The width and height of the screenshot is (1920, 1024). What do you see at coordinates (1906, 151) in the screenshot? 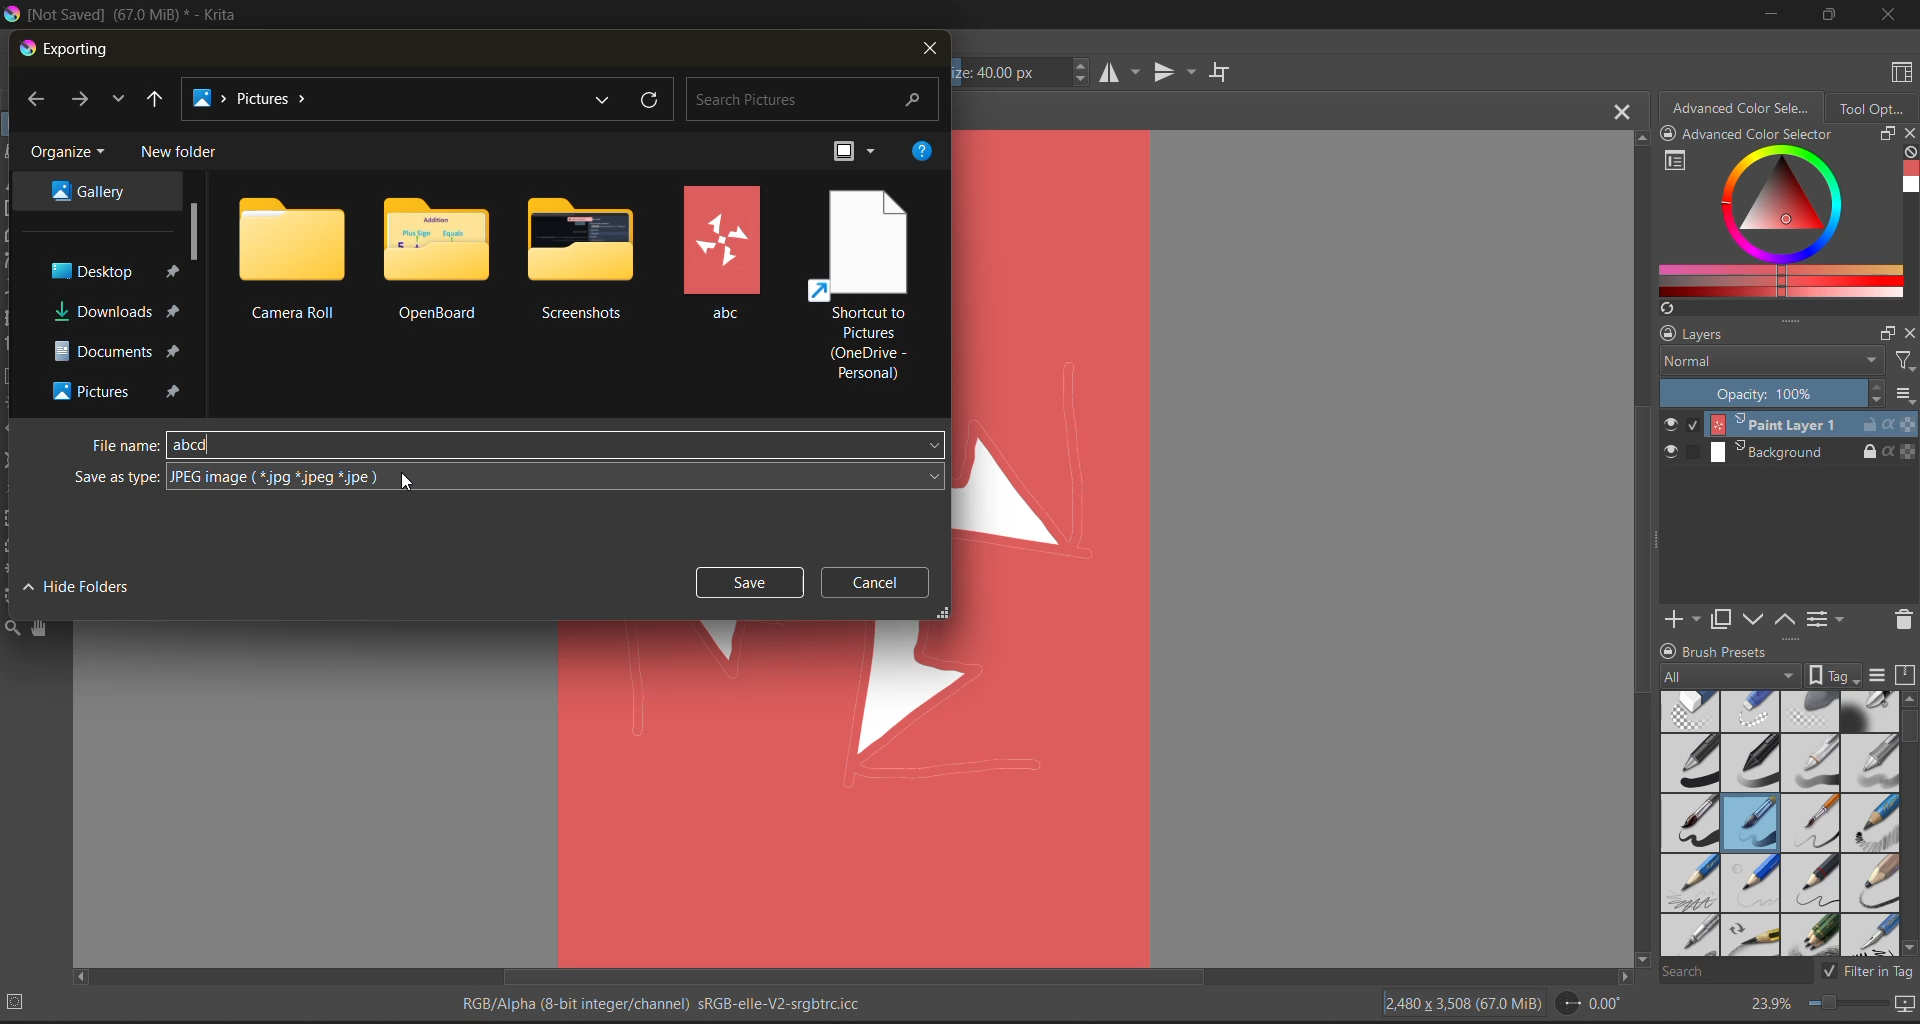
I see `clear all color history` at bounding box center [1906, 151].